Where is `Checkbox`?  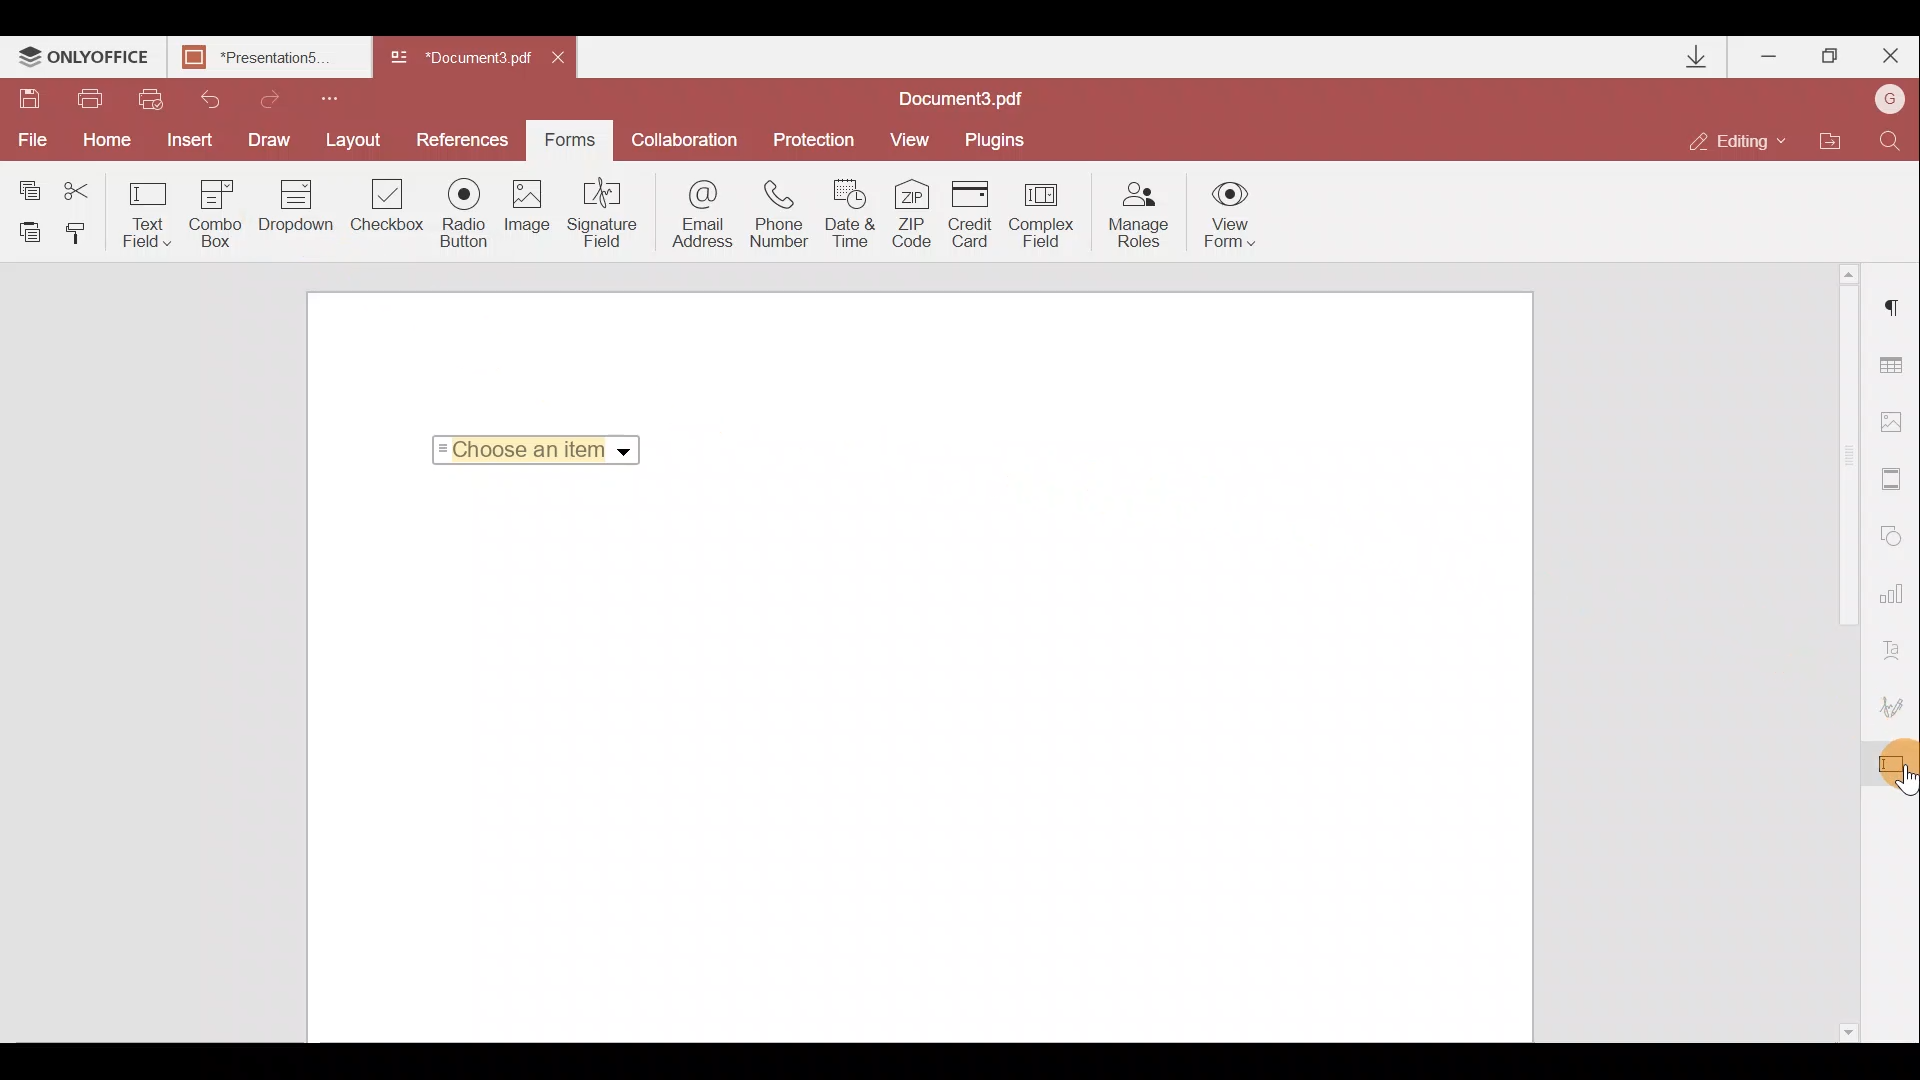
Checkbox is located at coordinates (388, 207).